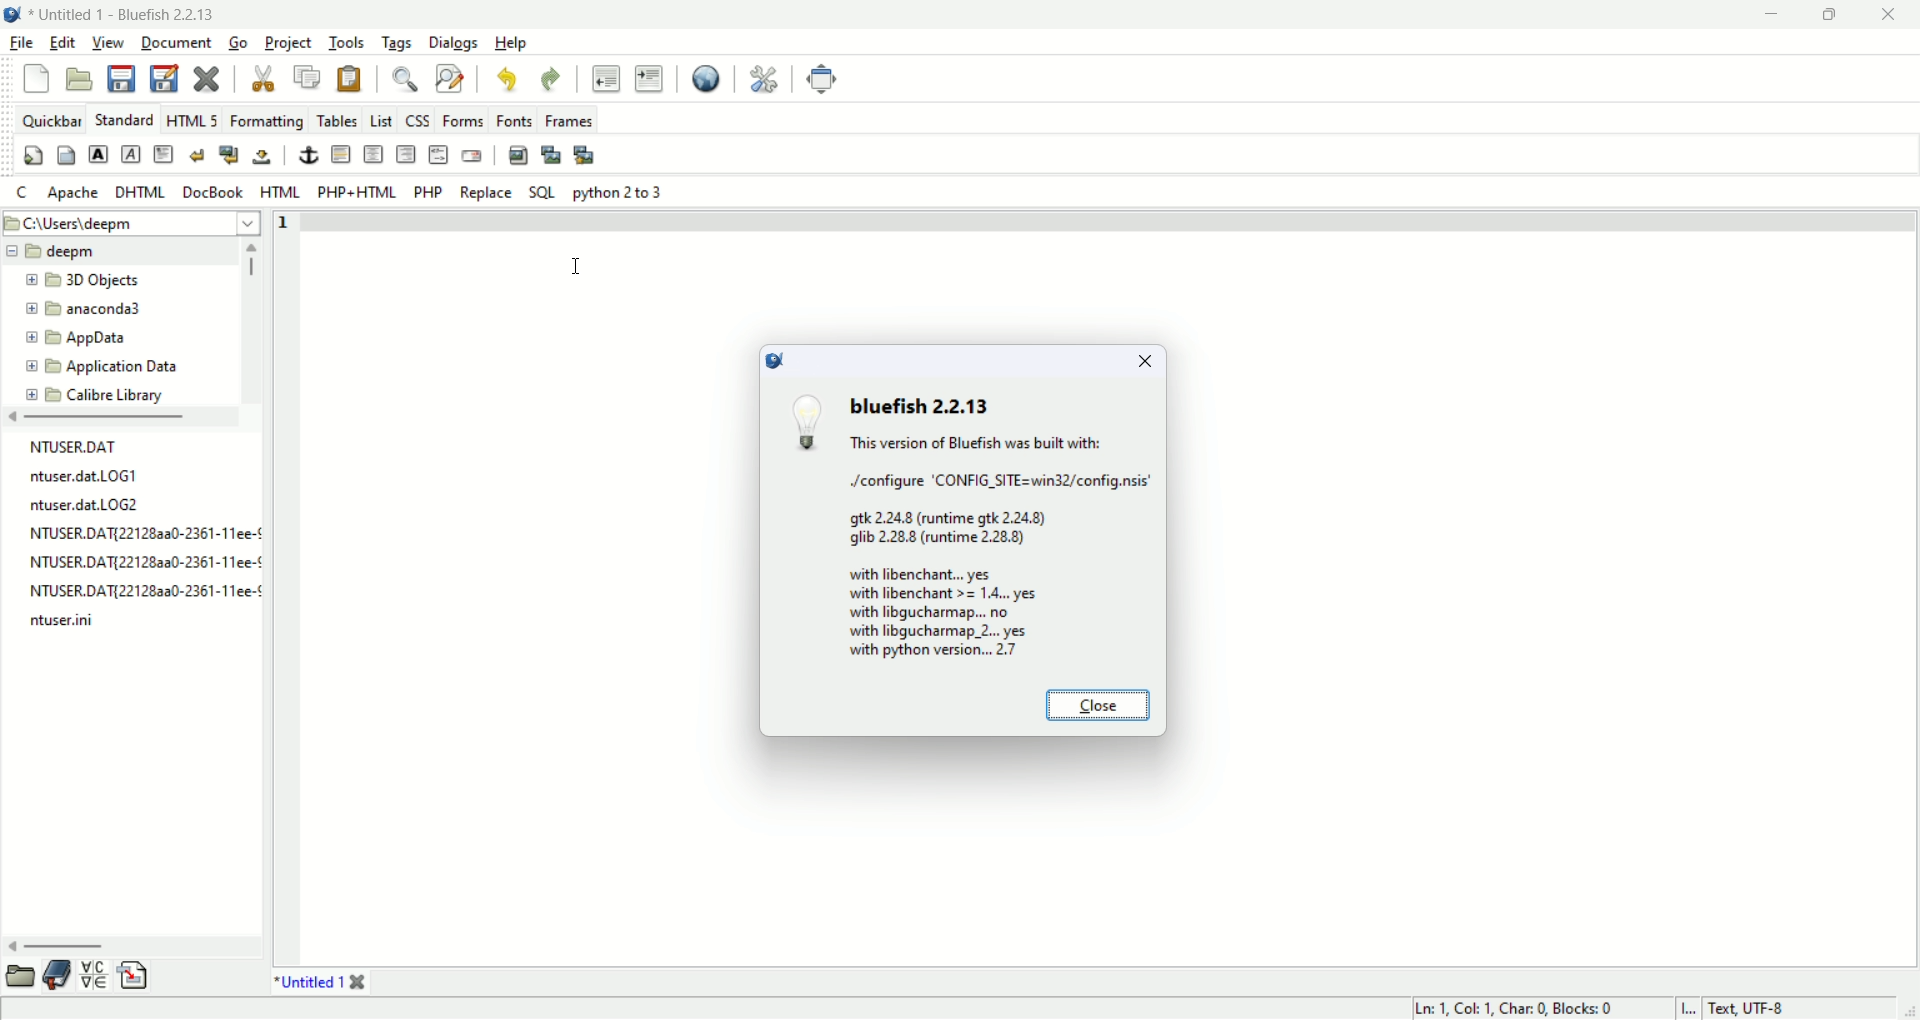 Image resolution: width=1920 pixels, height=1020 pixels. Describe the element at coordinates (384, 122) in the screenshot. I see `list` at that location.